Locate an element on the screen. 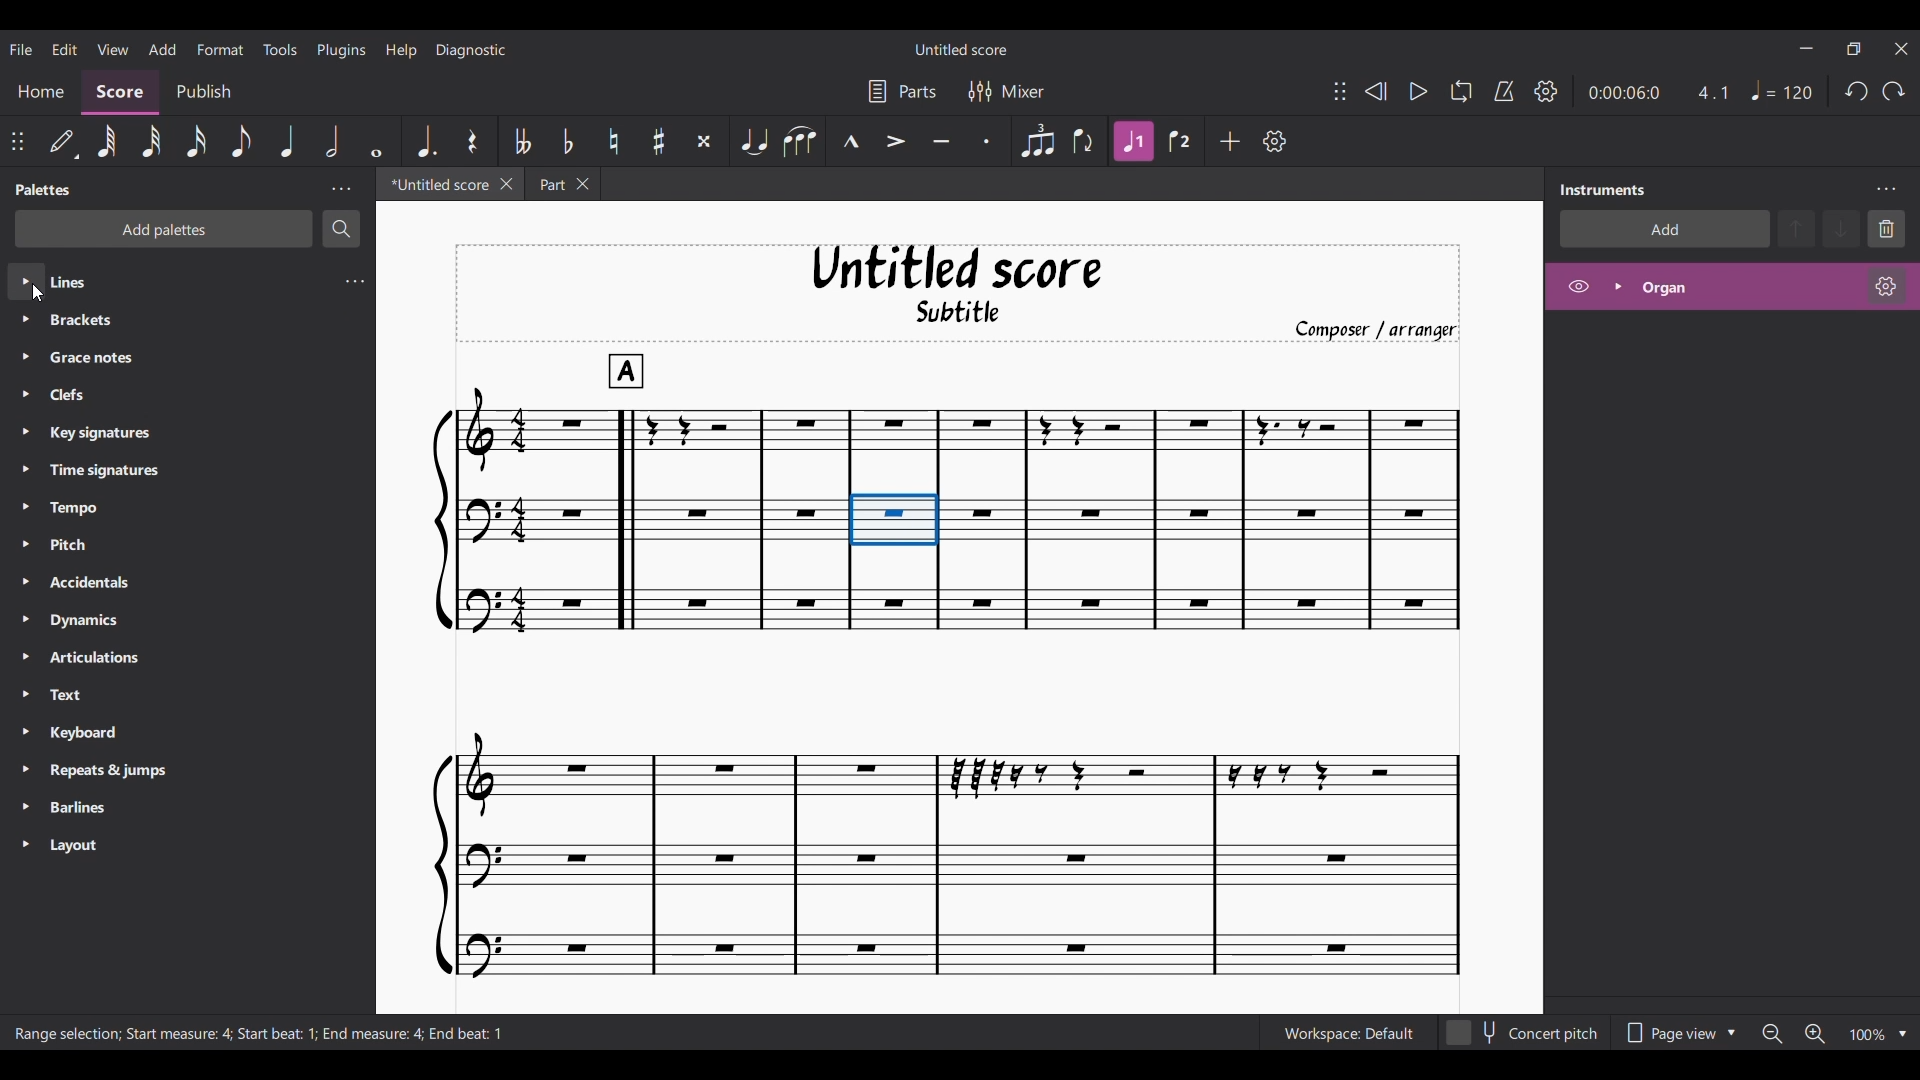 This screenshot has width=1920, height=1080. Publish section is located at coordinates (202, 92).